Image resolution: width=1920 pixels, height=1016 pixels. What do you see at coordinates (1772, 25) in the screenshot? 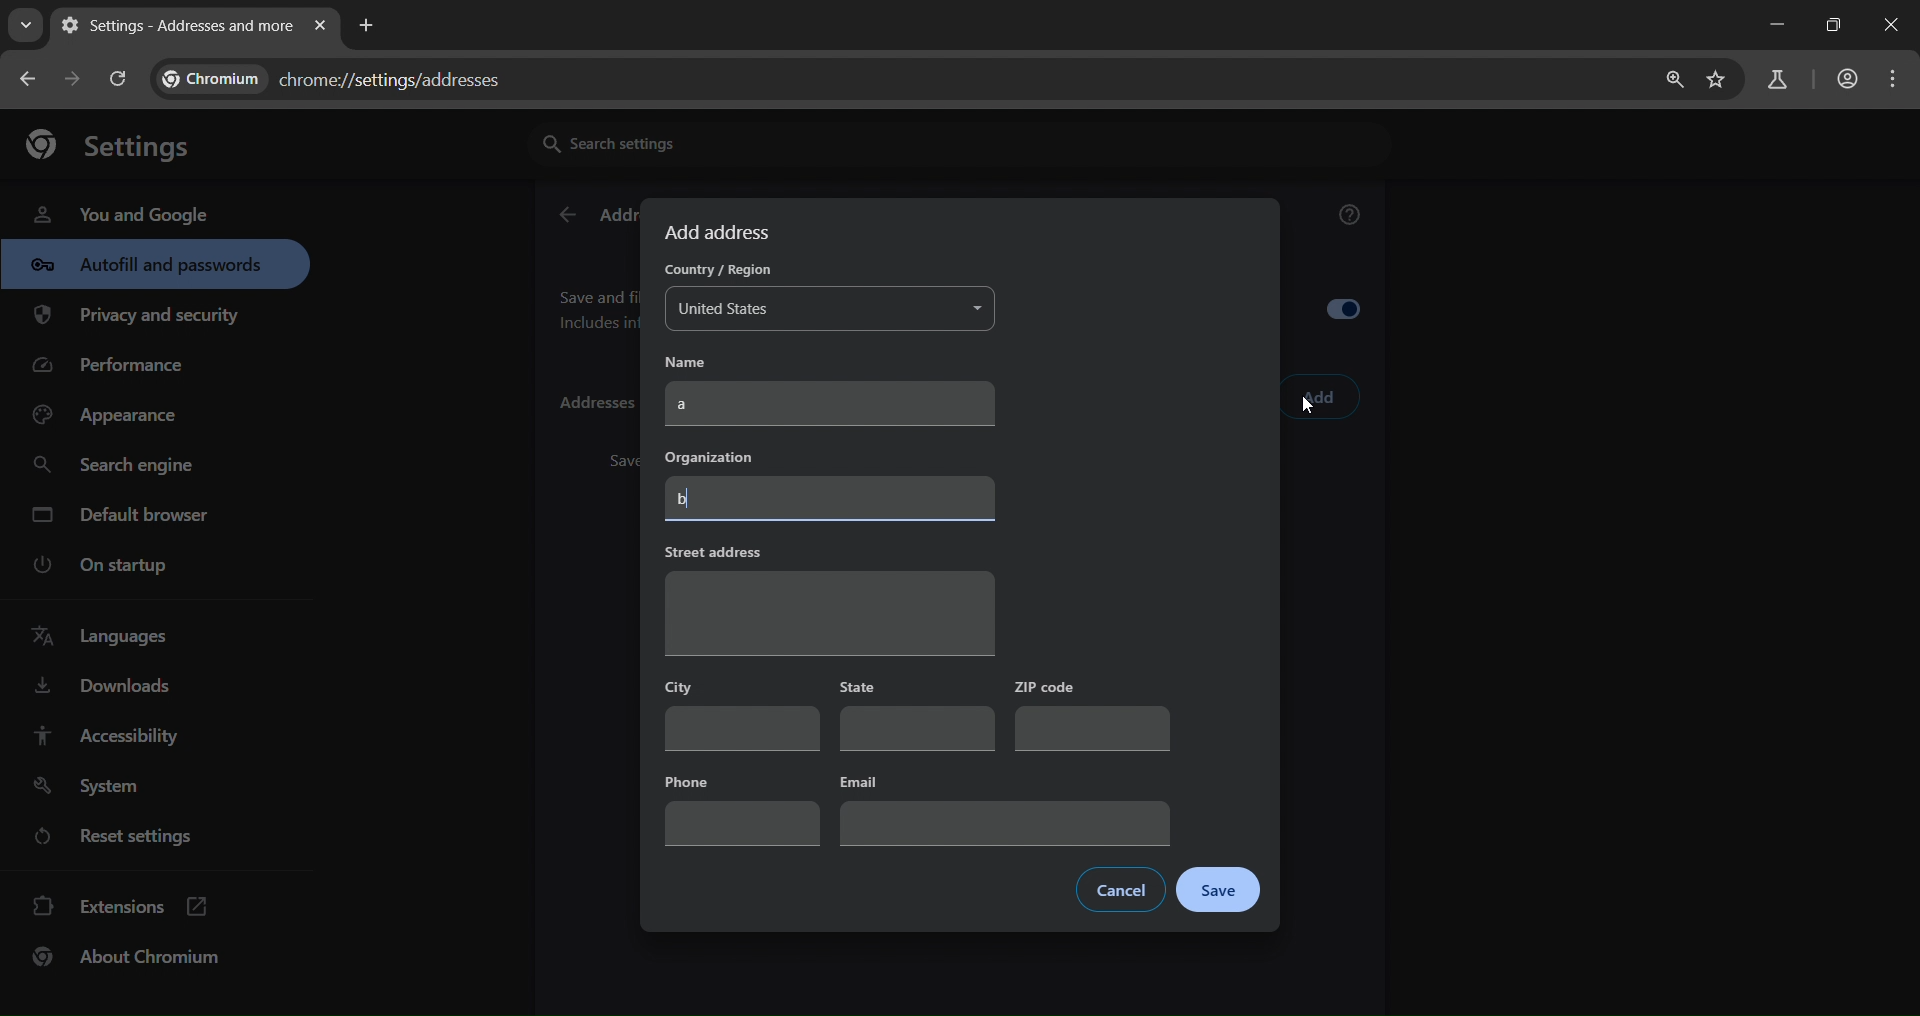
I see `minimize` at bounding box center [1772, 25].